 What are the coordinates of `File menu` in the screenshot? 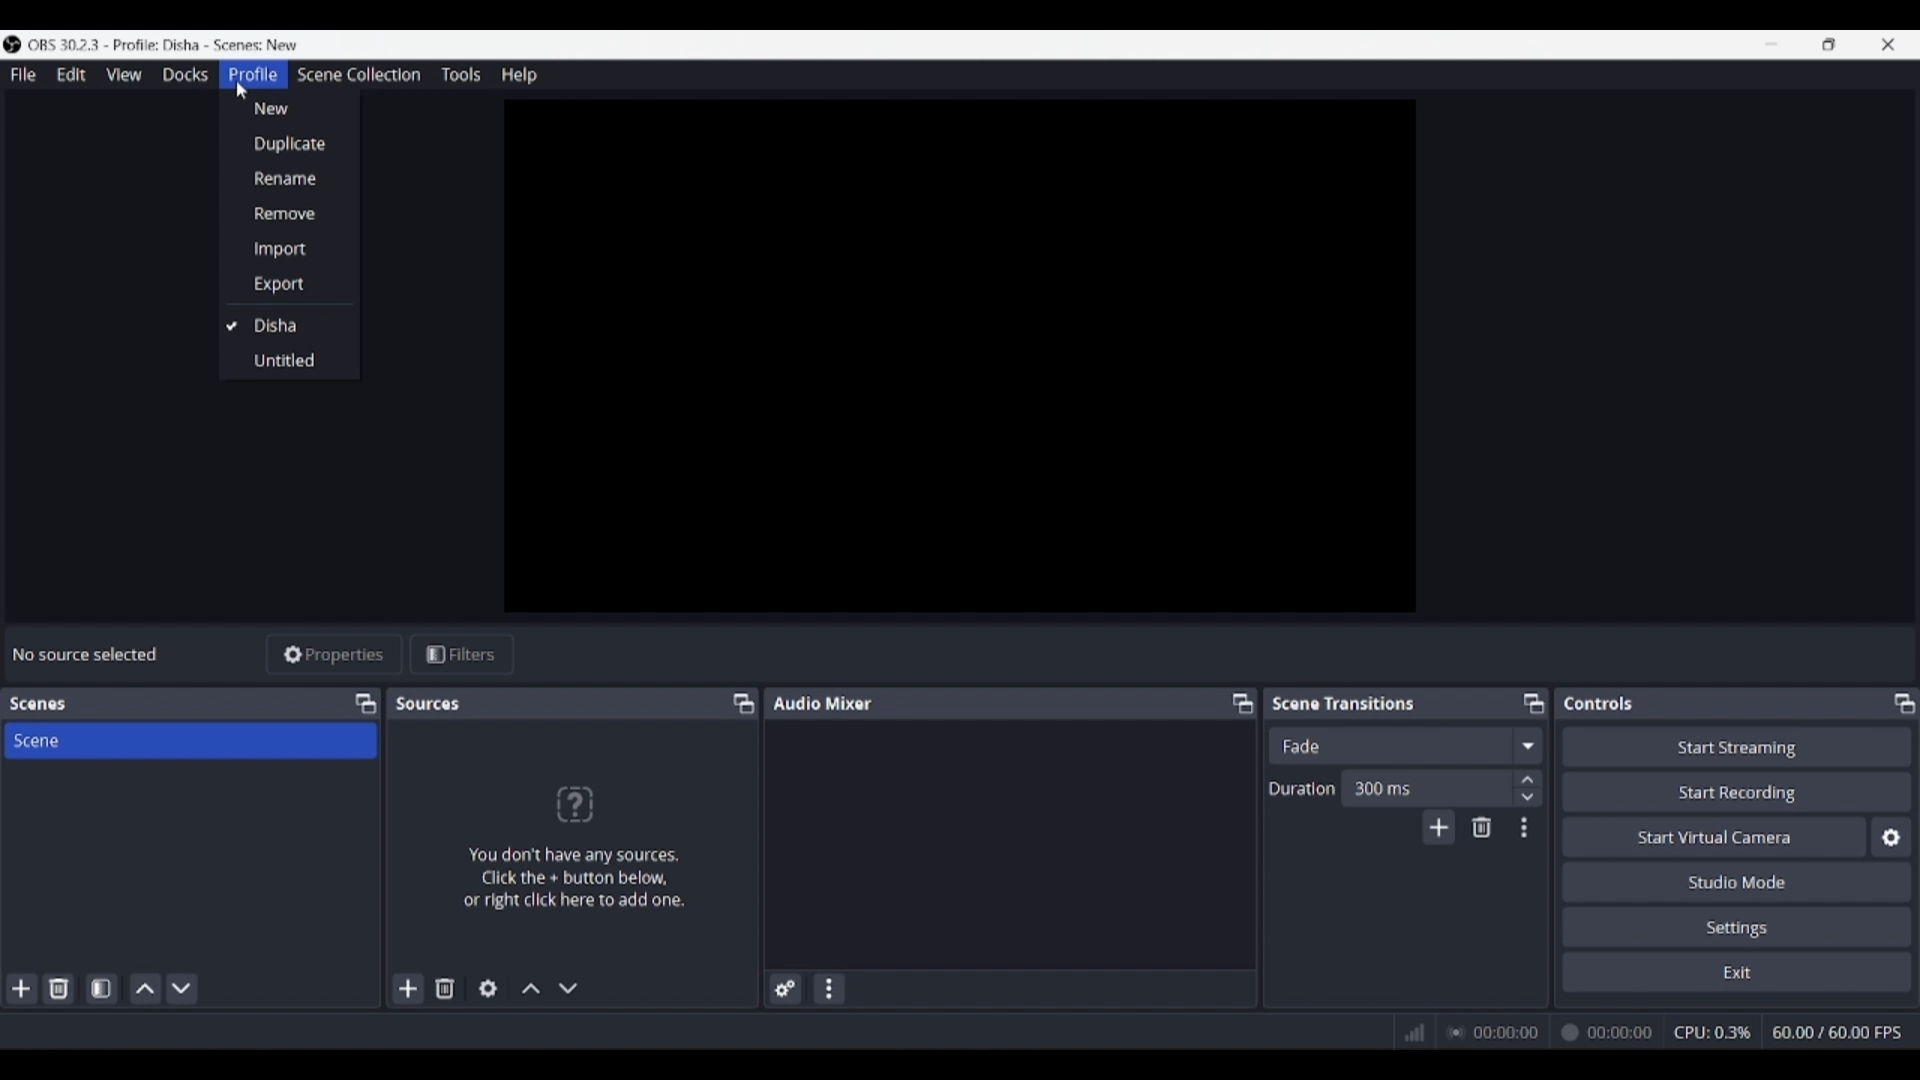 It's located at (23, 74).